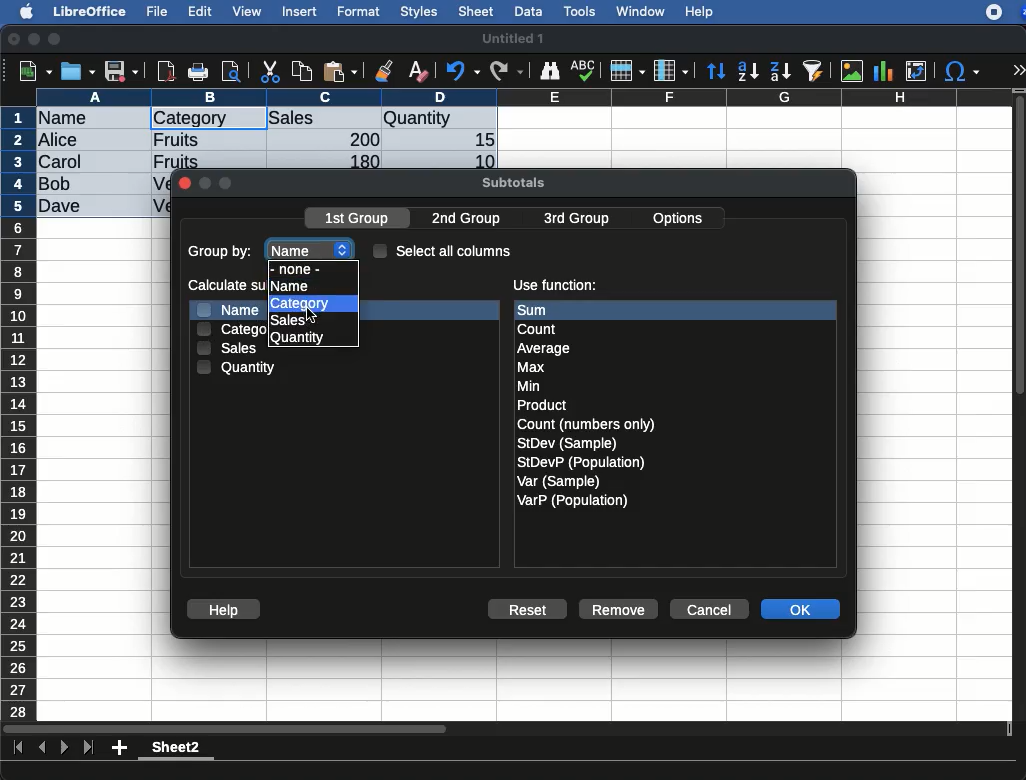 This screenshot has width=1026, height=780. Describe the element at coordinates (56, 185) in the screenshot. I see `Bob` at that location.